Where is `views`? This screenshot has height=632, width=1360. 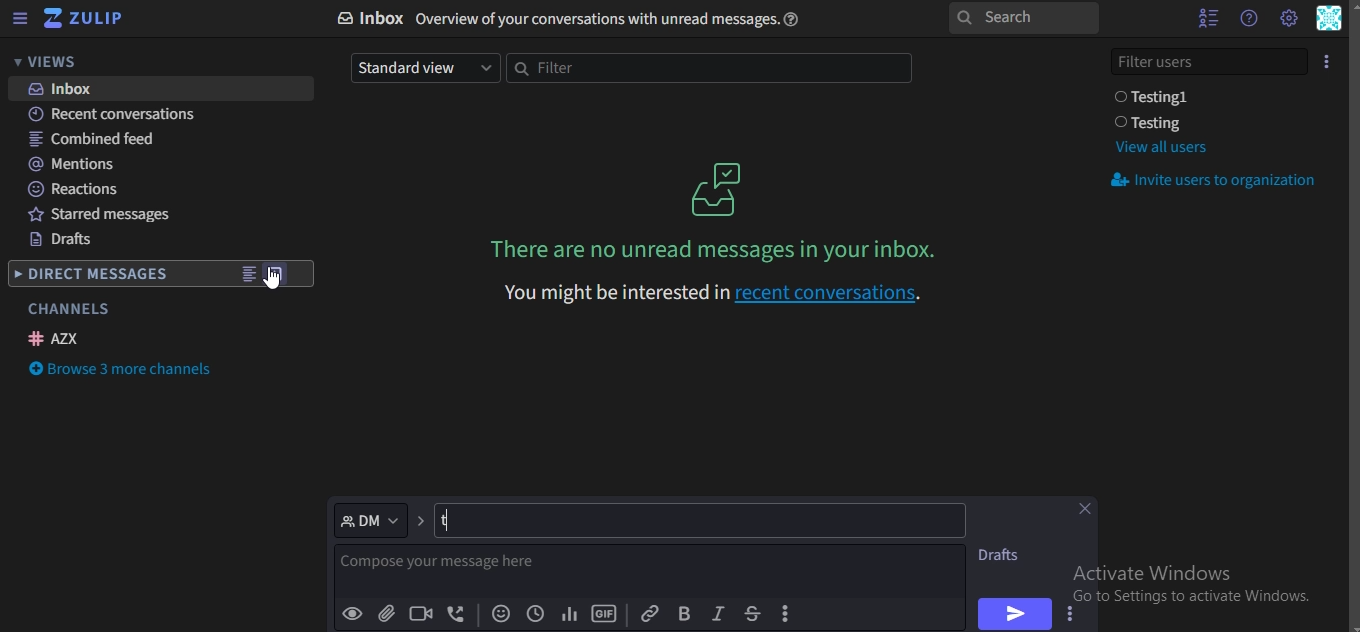
views is located at coordinates (55, 62).